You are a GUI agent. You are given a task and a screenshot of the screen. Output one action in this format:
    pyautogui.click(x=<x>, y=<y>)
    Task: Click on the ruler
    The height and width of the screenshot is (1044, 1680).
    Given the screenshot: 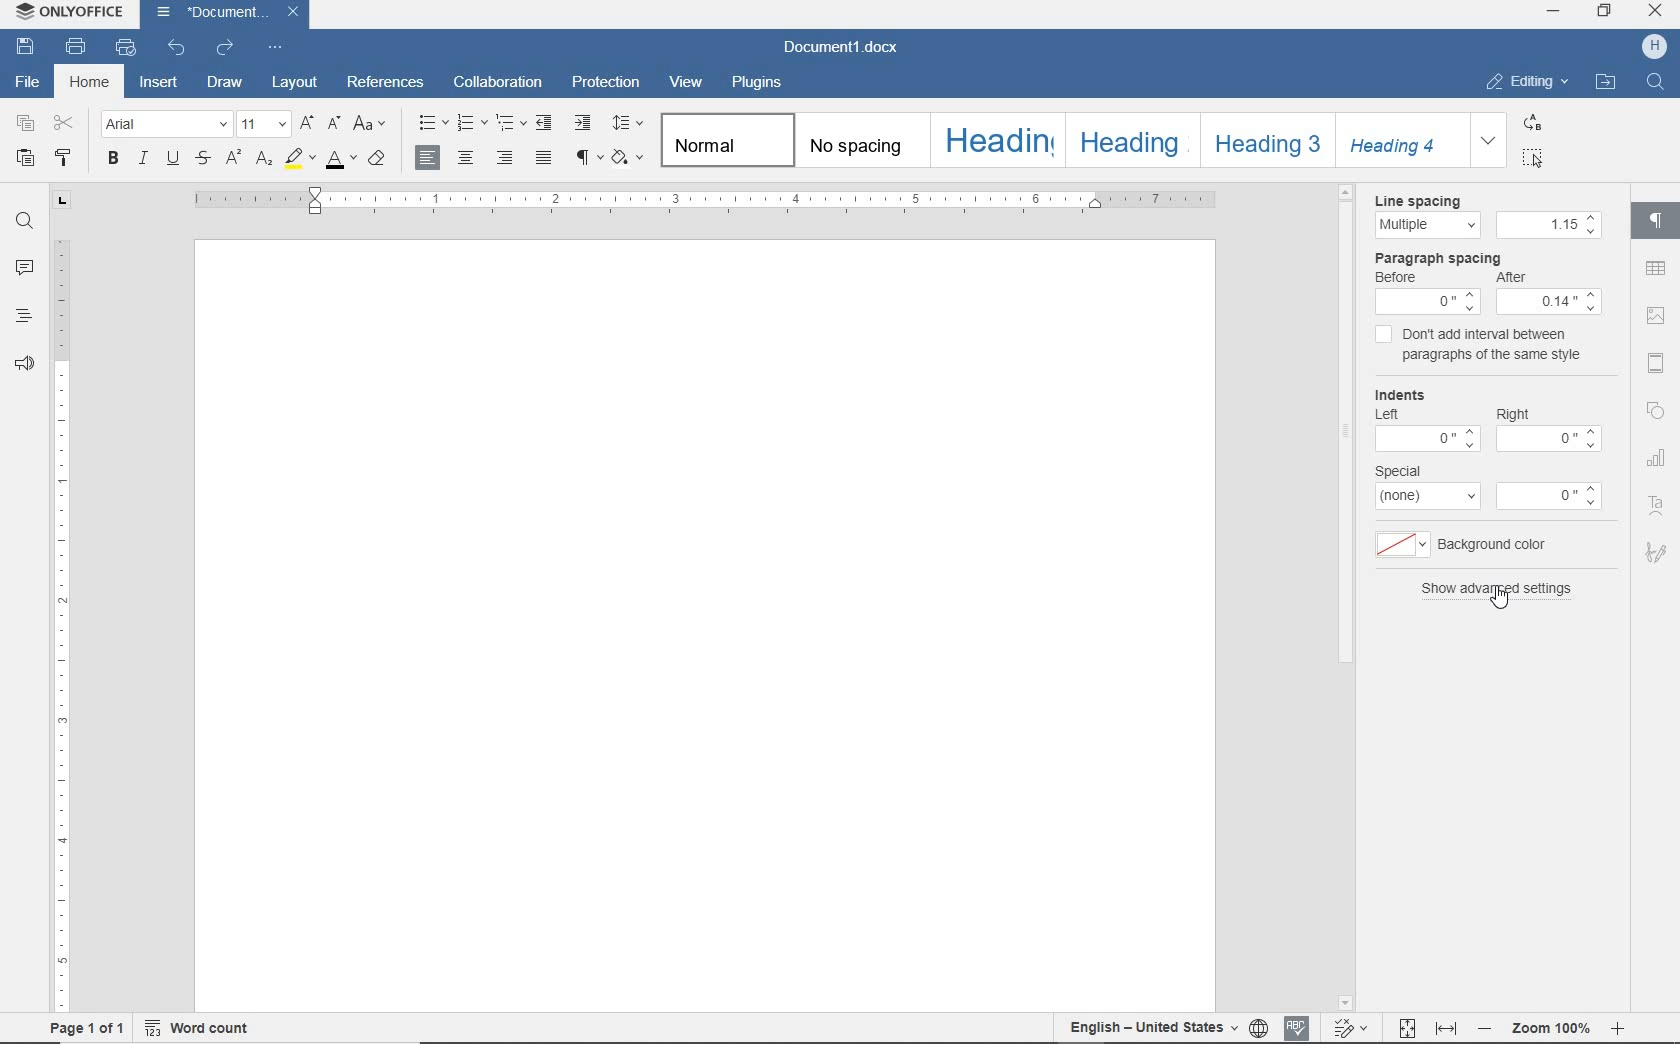 What is the action you would take?
    pyautogui.click(x=62, y=603)
    